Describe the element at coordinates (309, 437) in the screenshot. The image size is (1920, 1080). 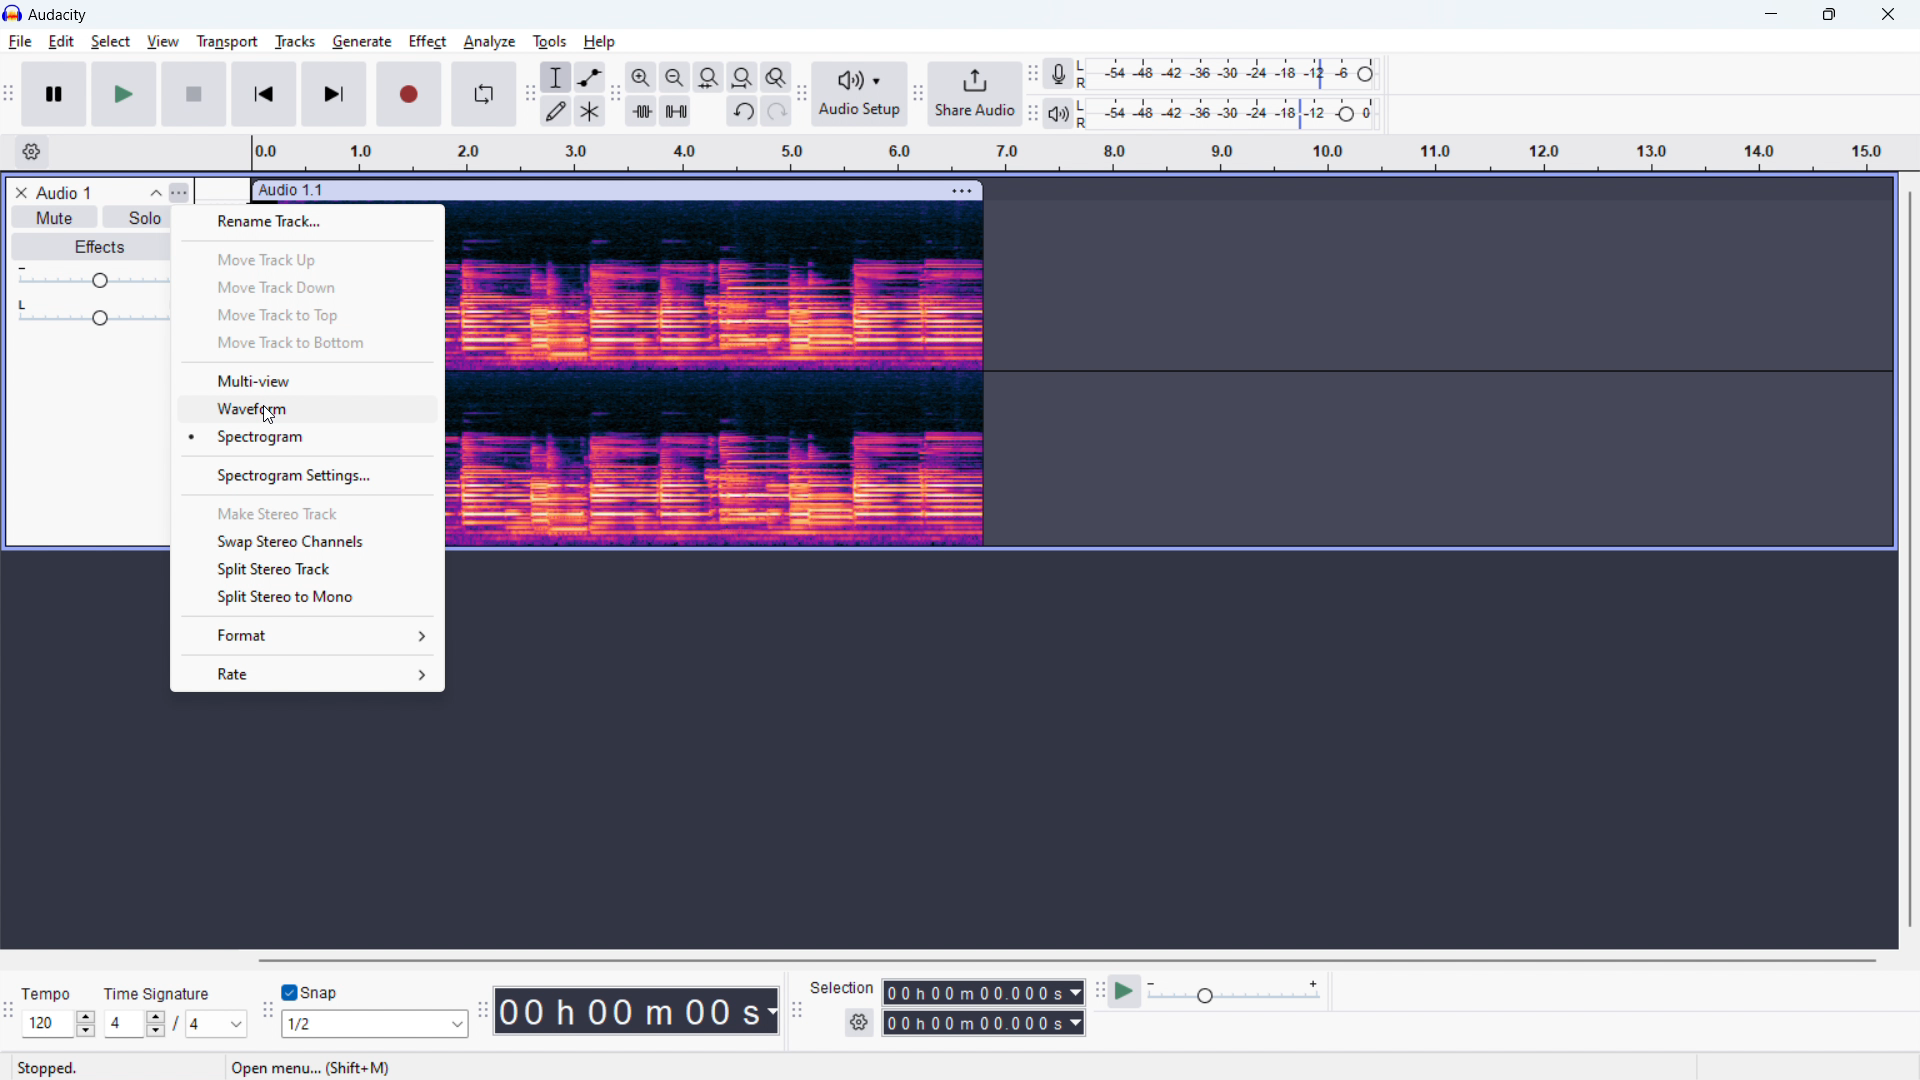
I see `spectogram` at that location.